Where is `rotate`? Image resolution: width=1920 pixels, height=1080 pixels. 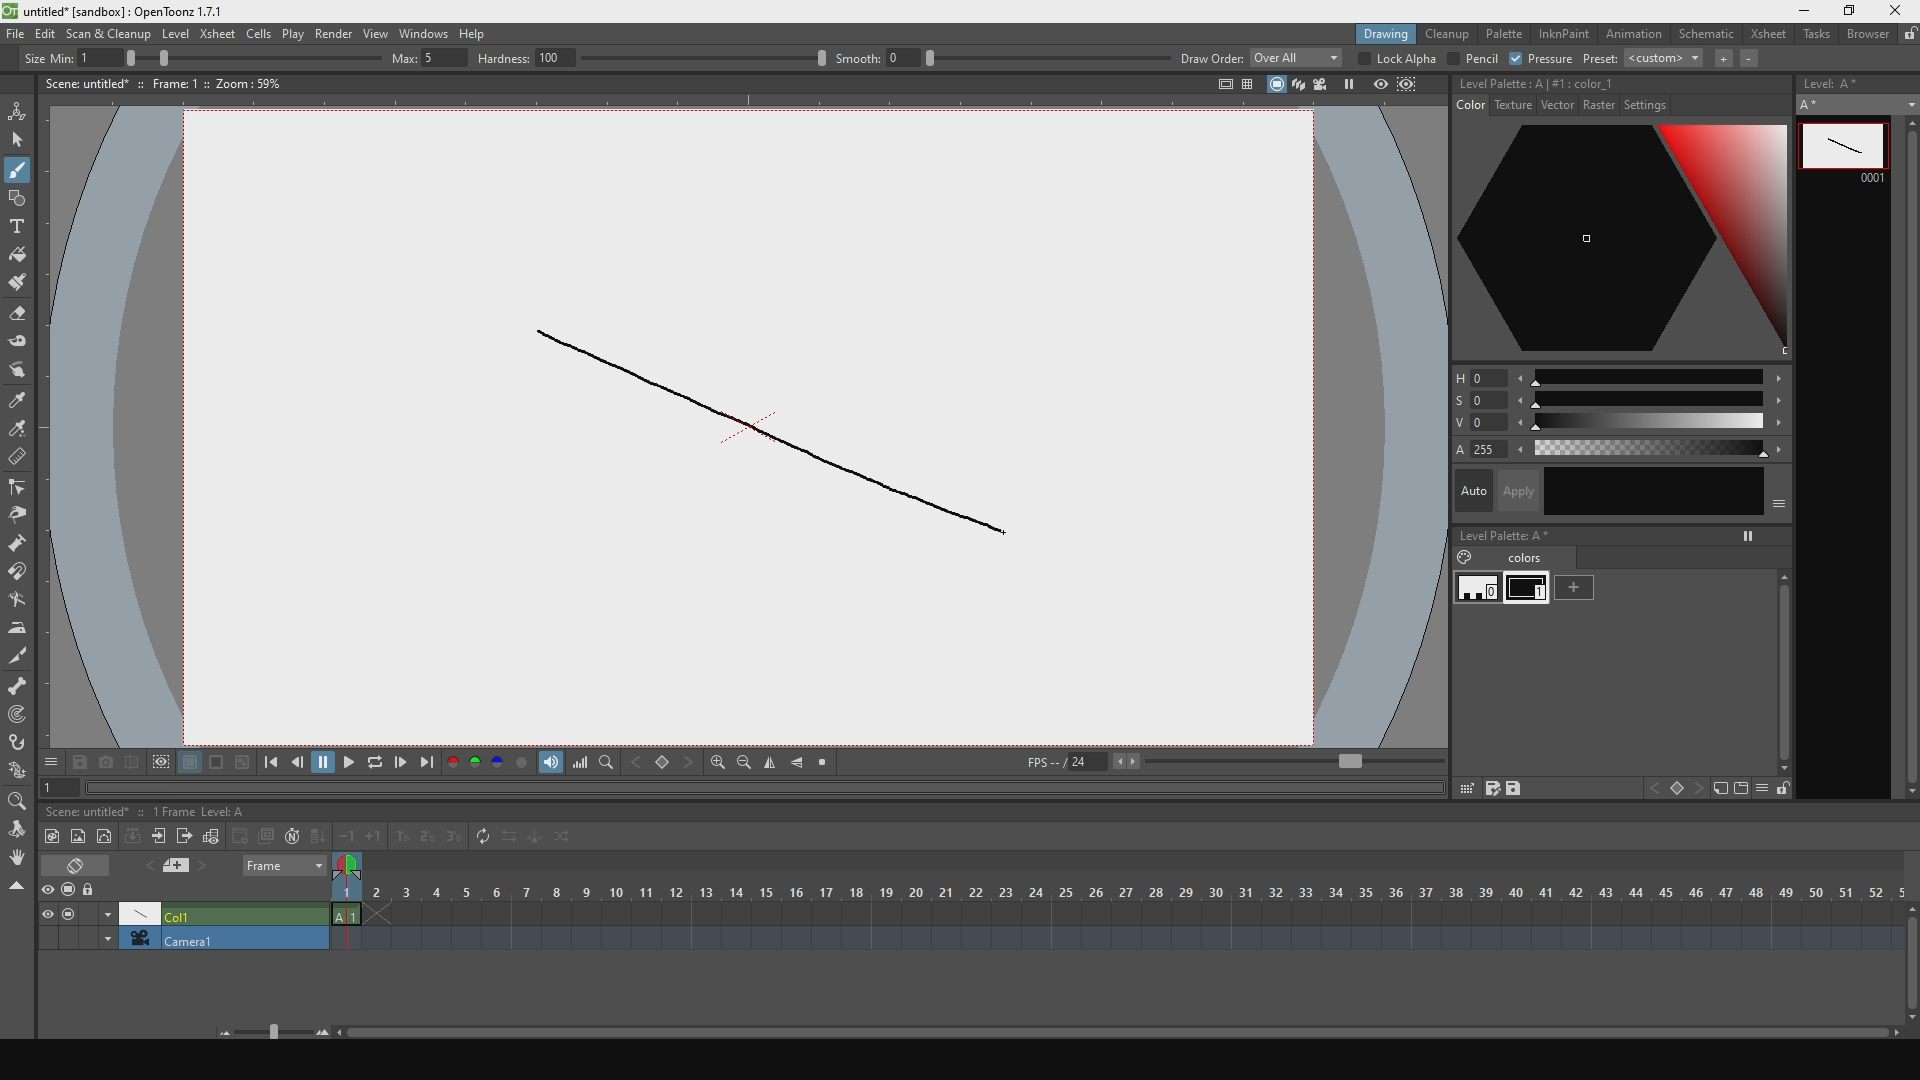 rotate is located at coordinates (19, 860).